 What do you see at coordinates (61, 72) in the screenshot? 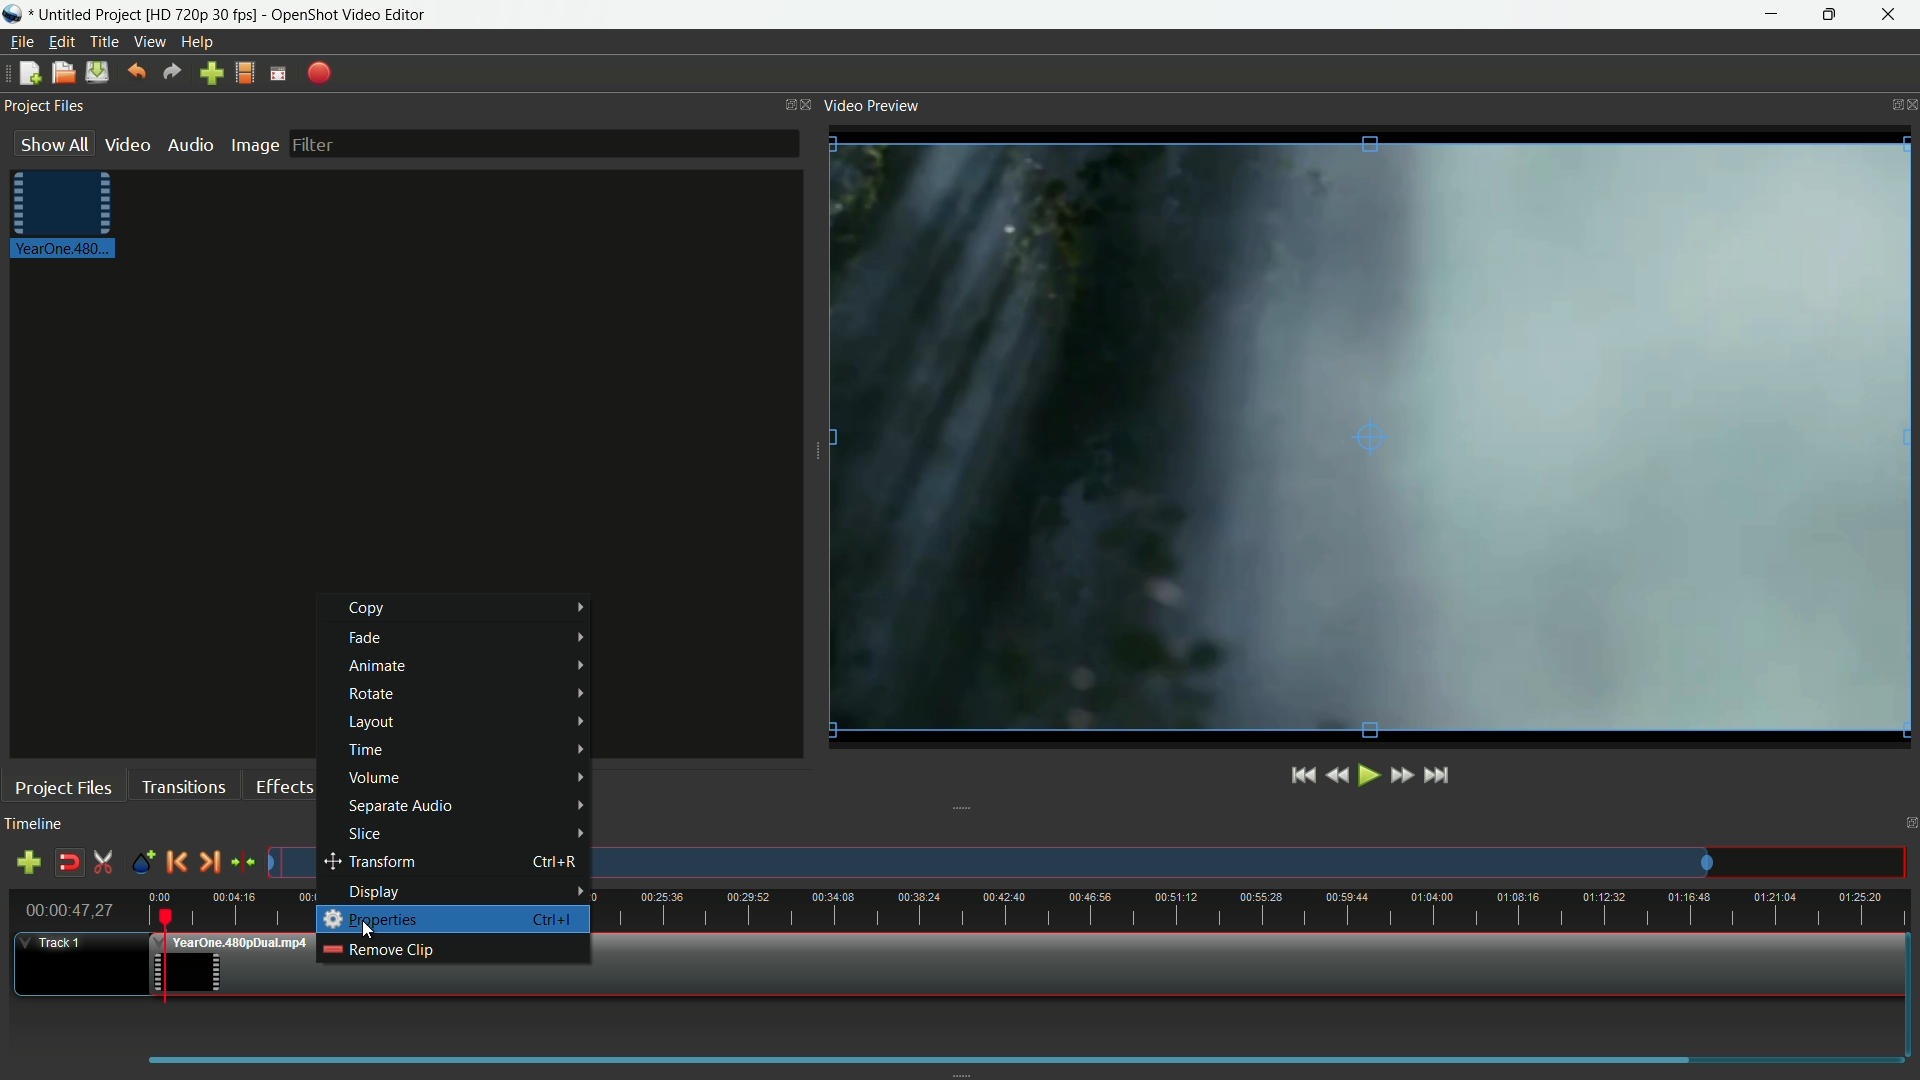
I see `open file` at bounding box center [61, 72].